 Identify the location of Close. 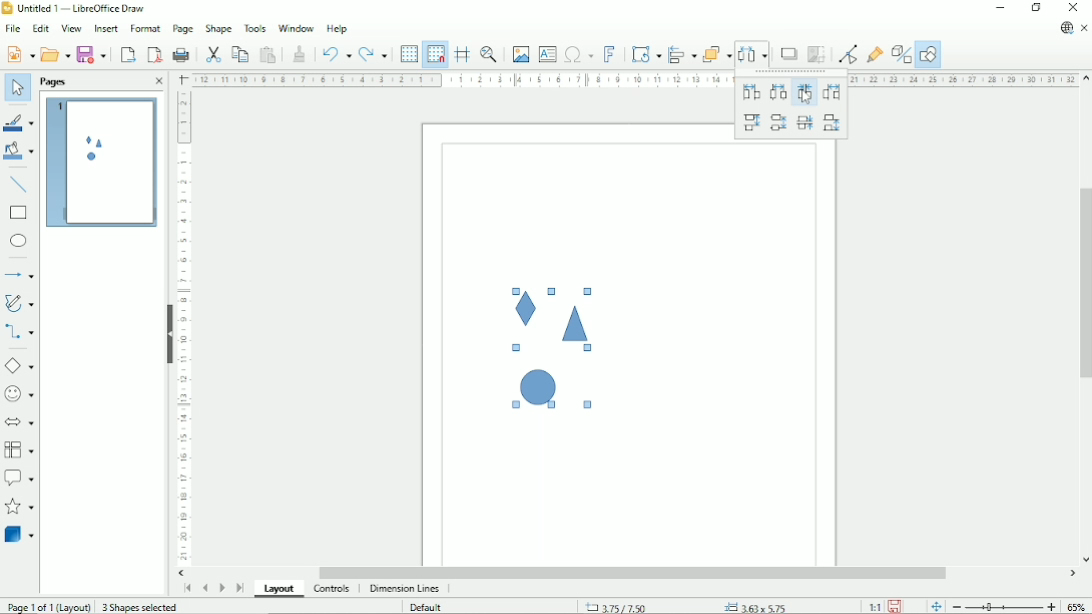
(1074, 8).